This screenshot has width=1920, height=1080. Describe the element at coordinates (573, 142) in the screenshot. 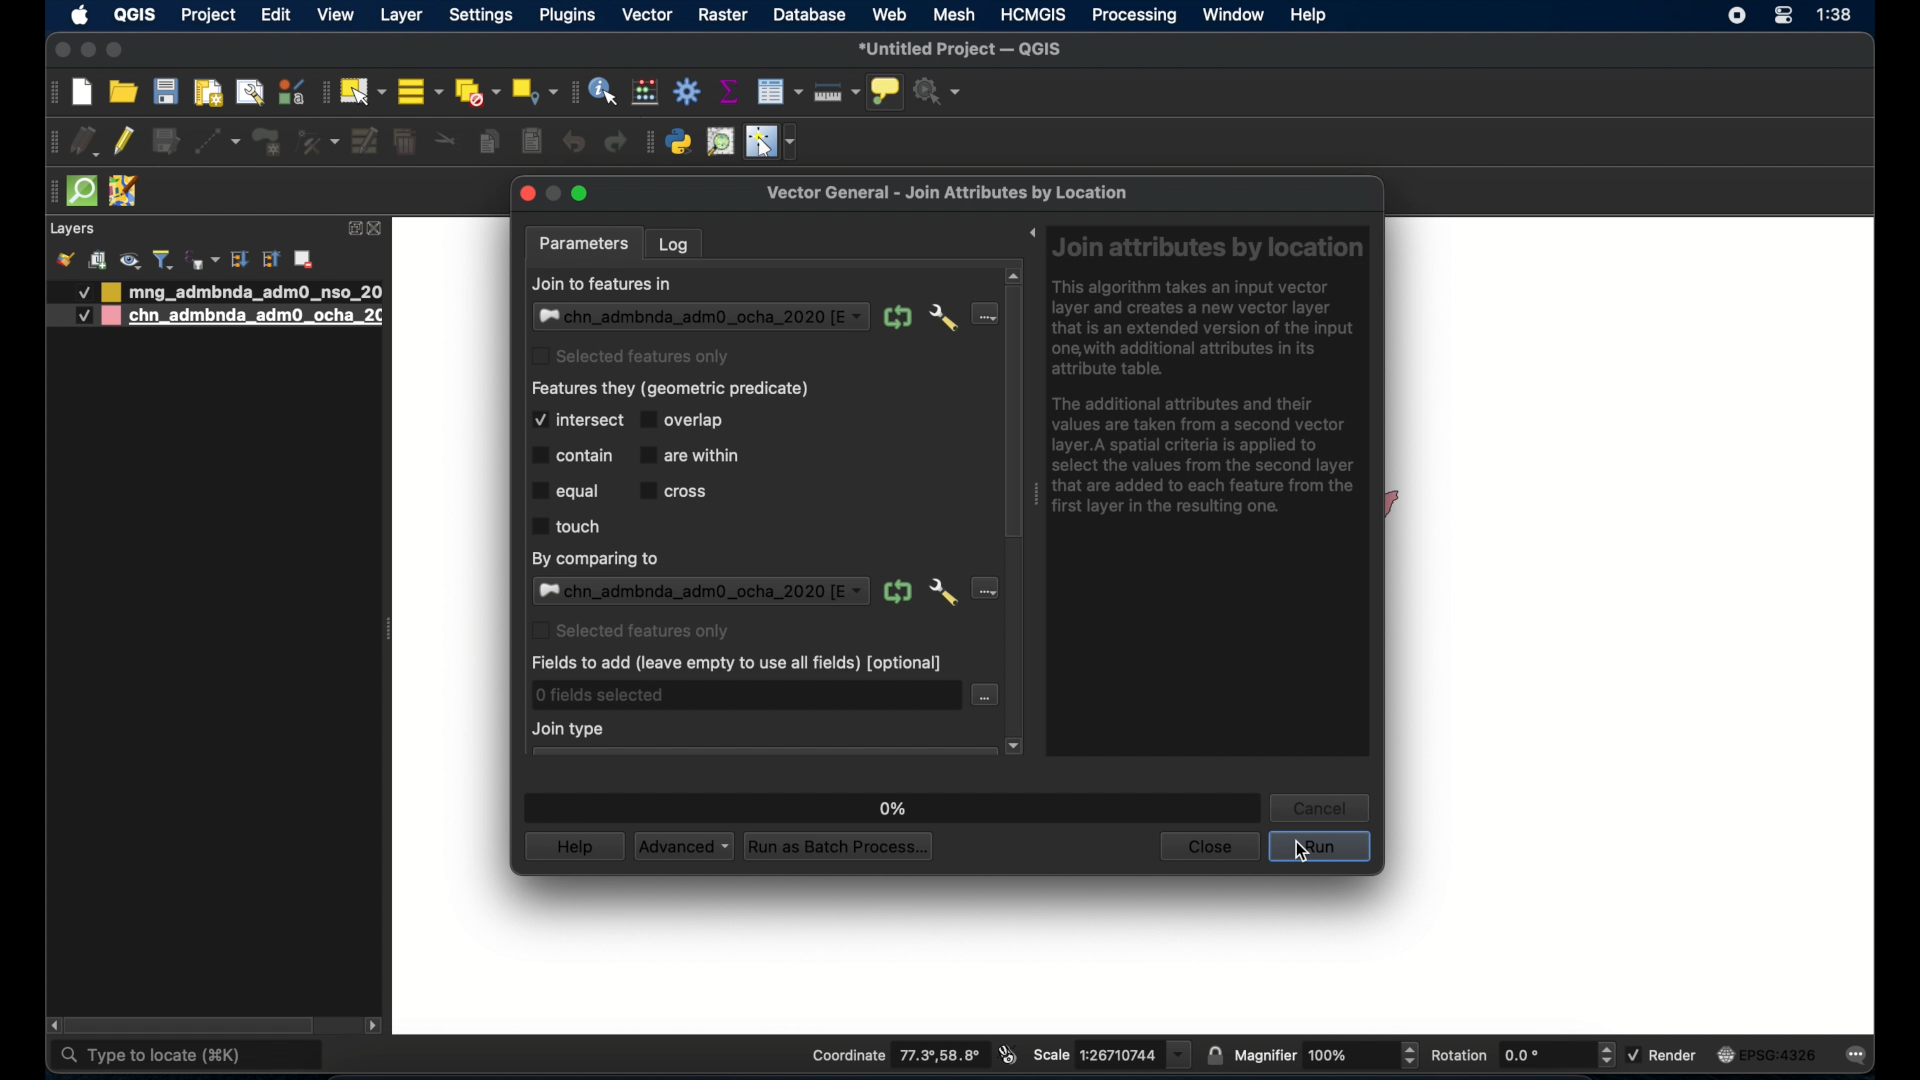

I see `undo` at that location.